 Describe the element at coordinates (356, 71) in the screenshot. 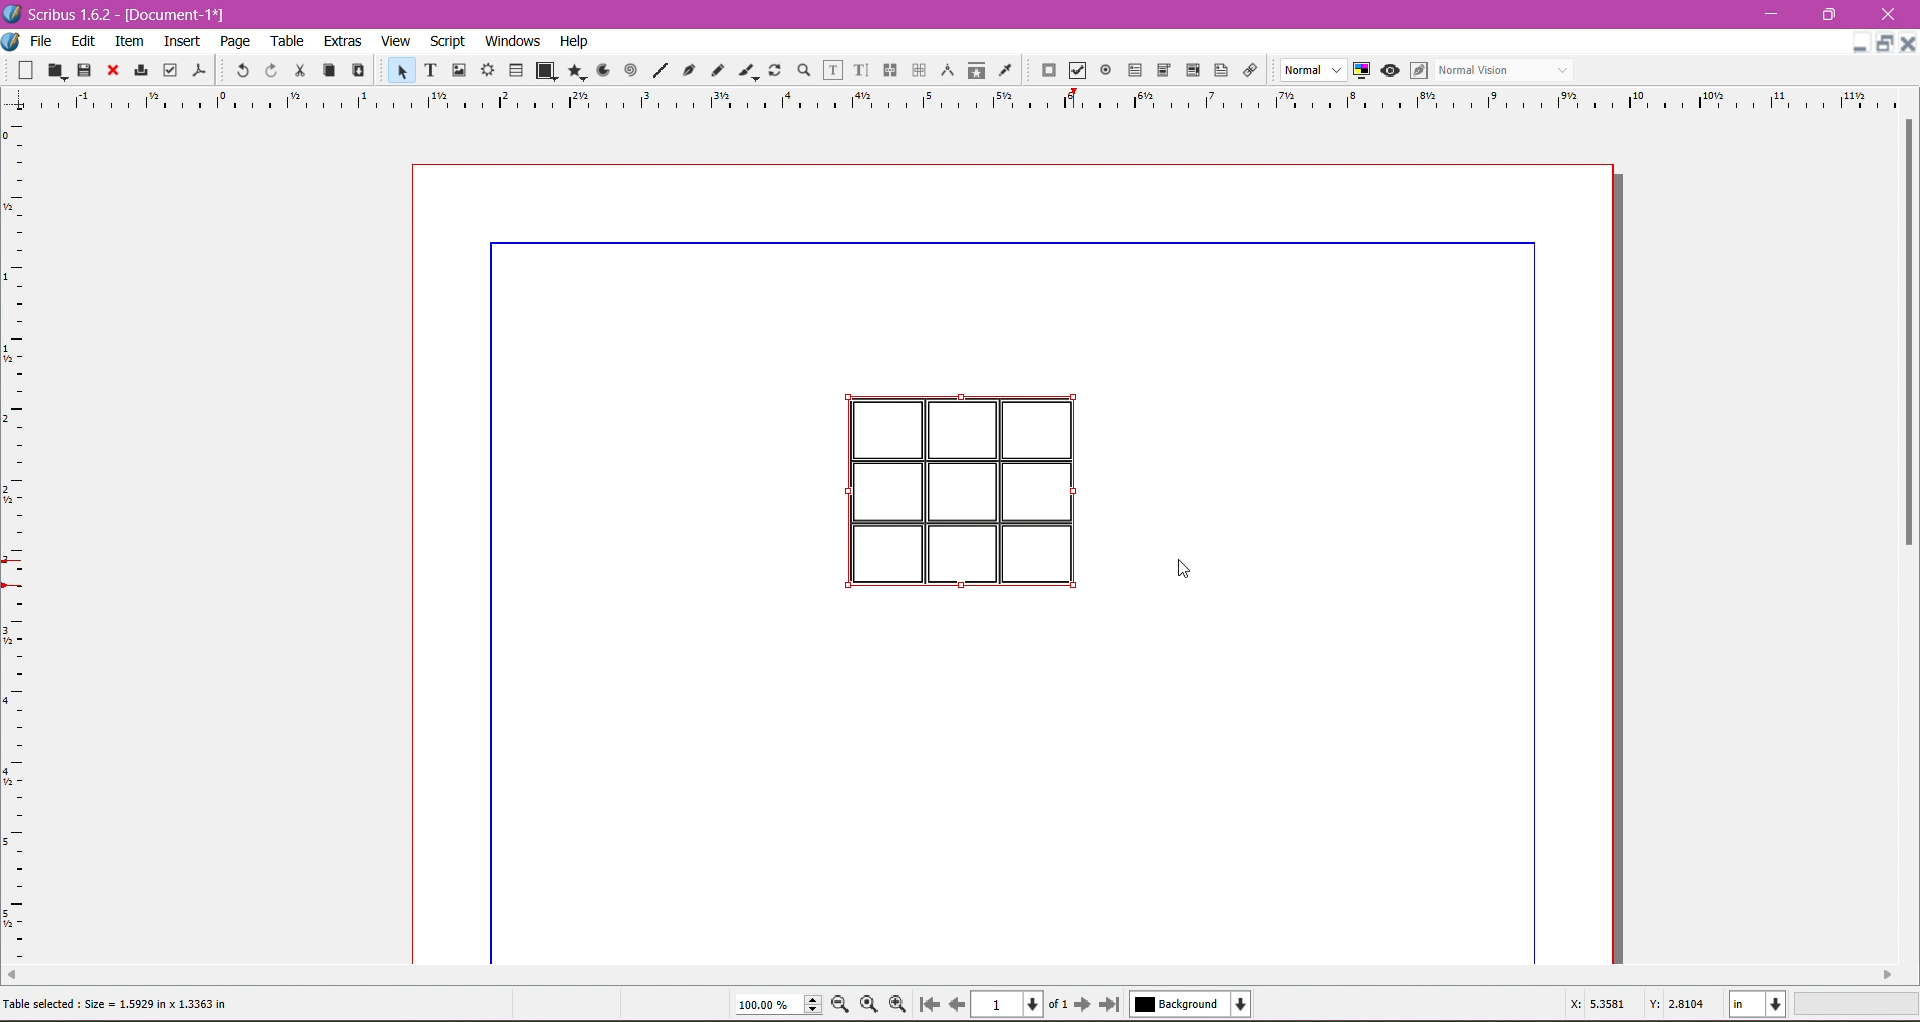

I see `Paste` at that location.